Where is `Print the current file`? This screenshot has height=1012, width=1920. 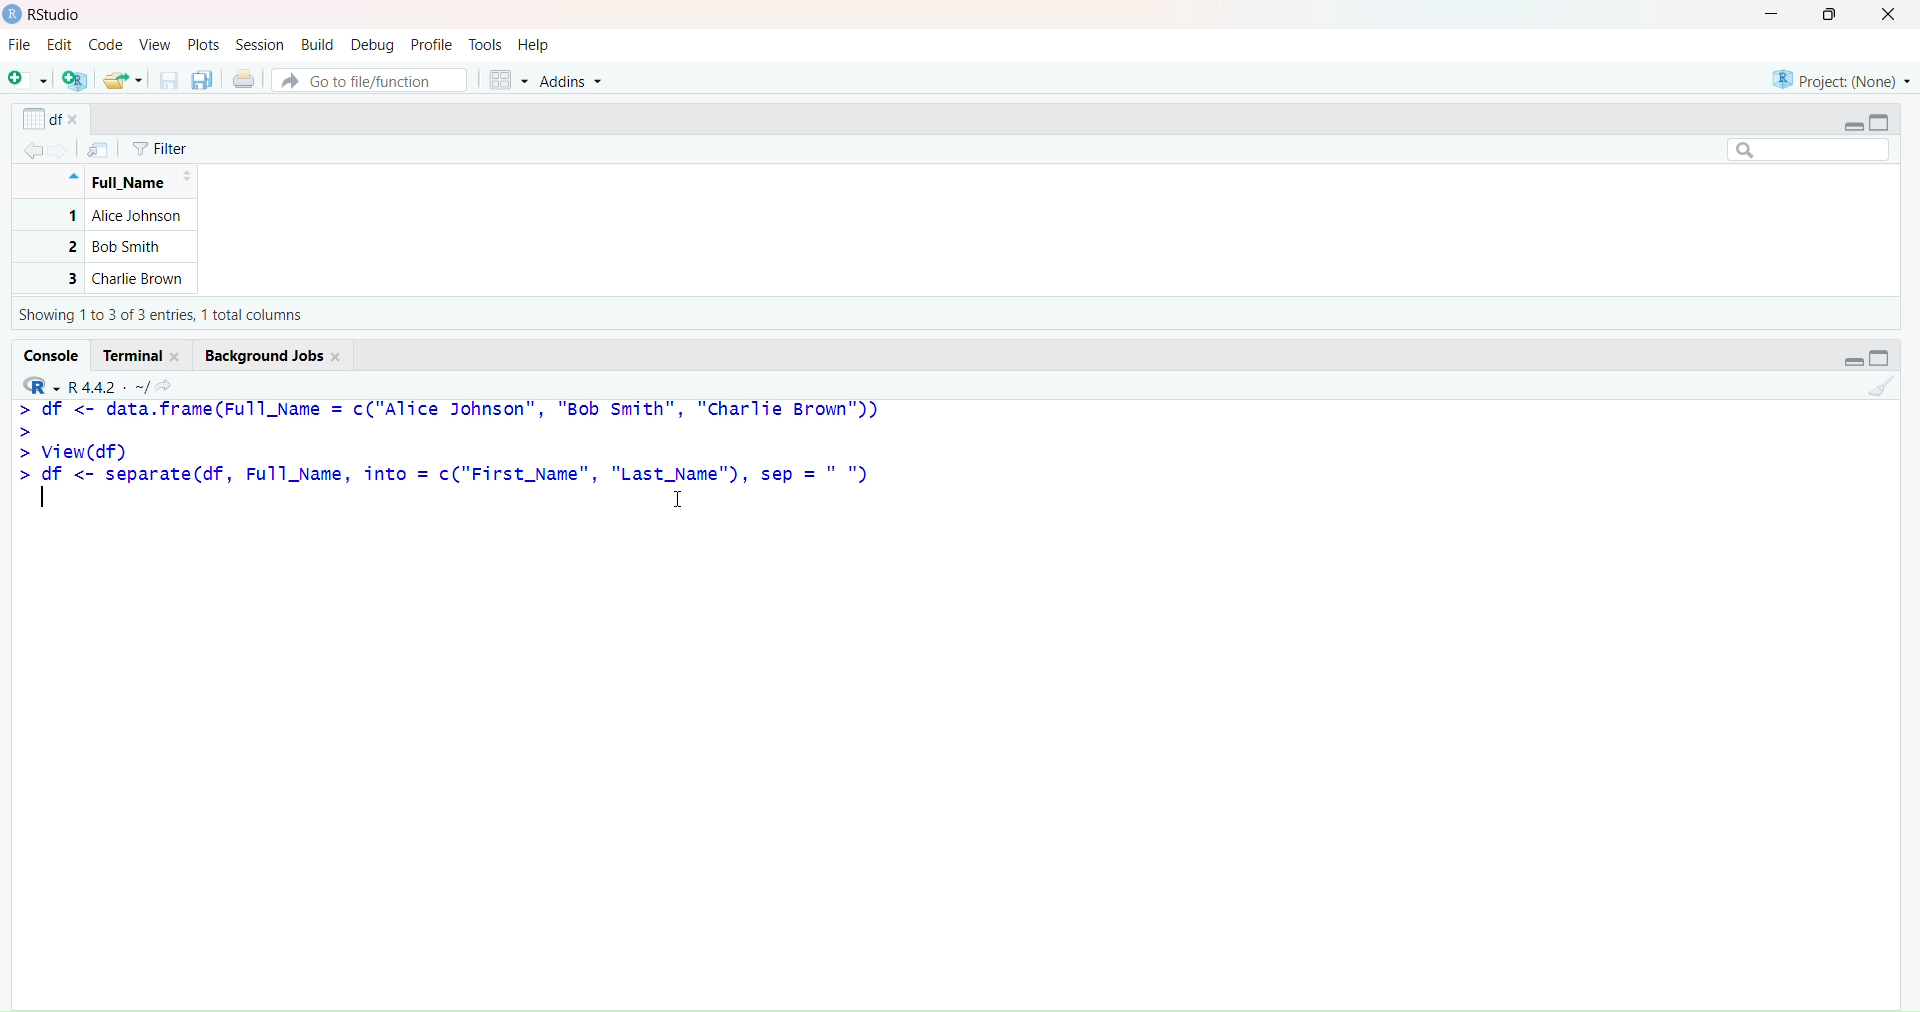
Print the current file is located at coordinates (242, 80).